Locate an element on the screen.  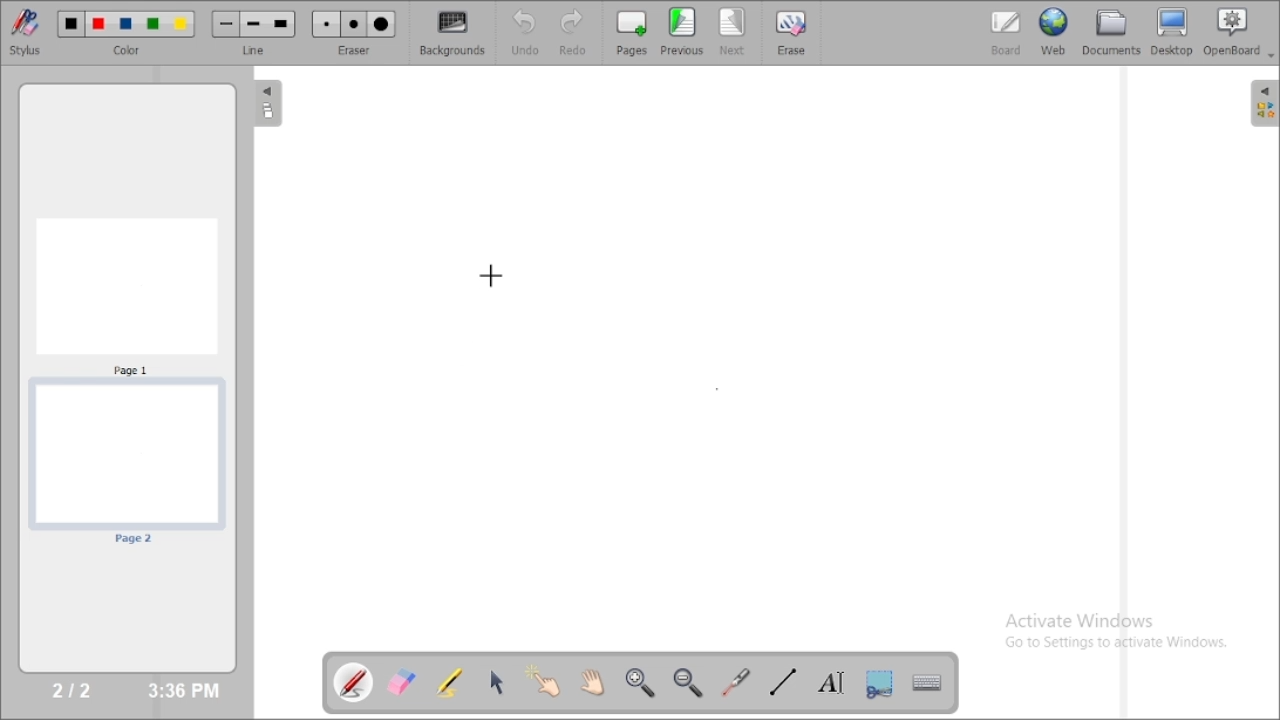
Small line is located at coordinates (226, 24).